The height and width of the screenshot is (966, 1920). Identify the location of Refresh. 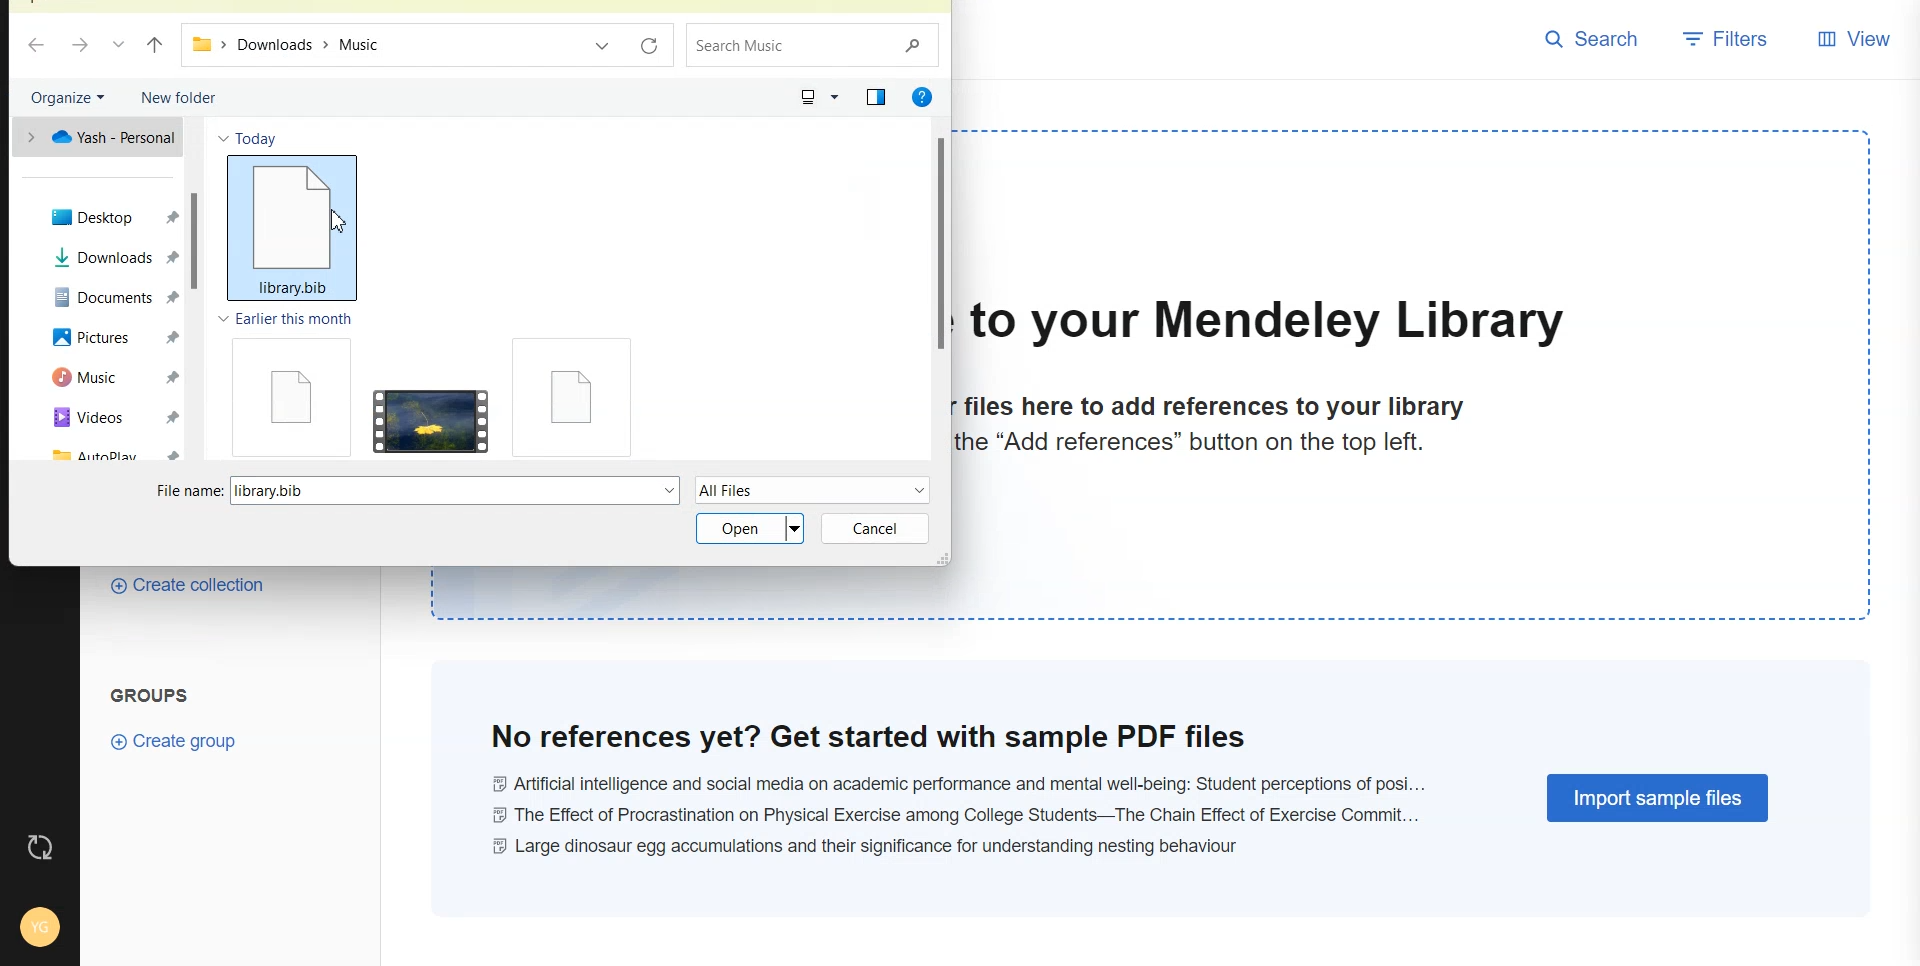
(648, 44).